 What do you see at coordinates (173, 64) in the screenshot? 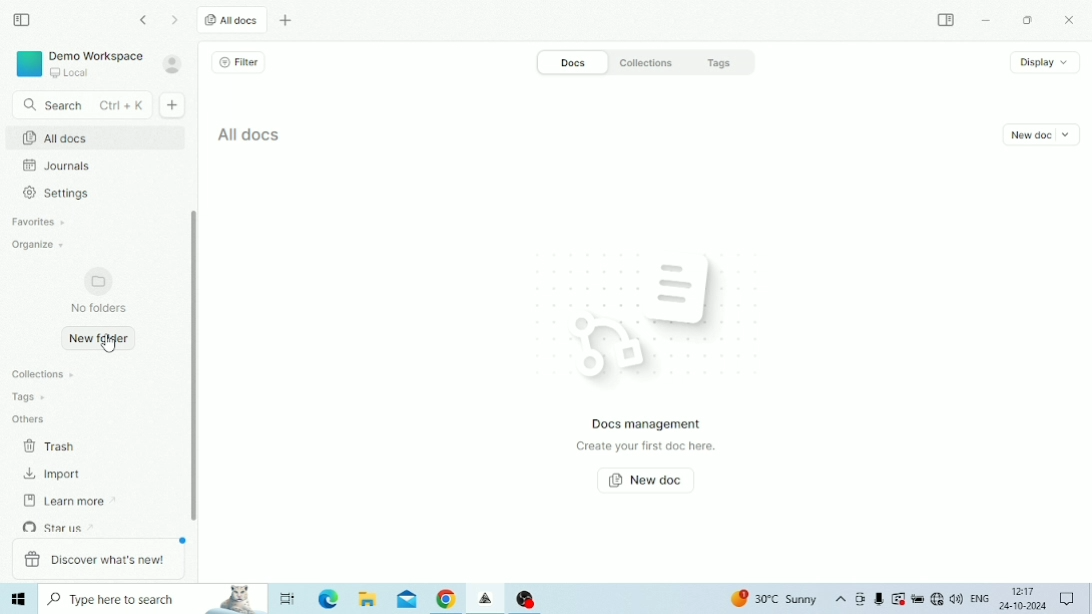
I see `Account` at bounding box center [173, 64].